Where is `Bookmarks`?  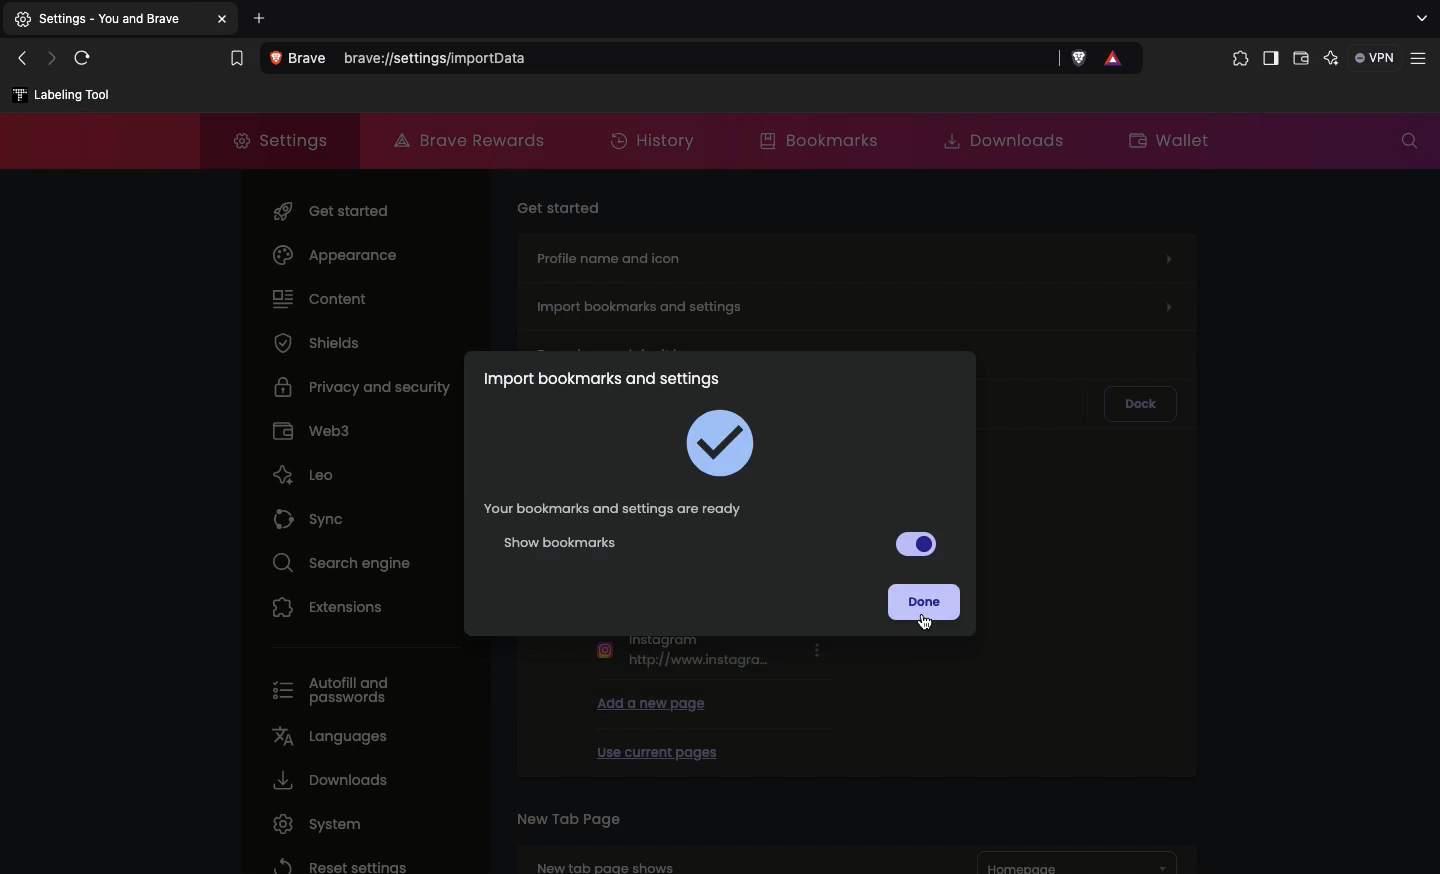 Bookmarks is located at coordinates (235, 59).